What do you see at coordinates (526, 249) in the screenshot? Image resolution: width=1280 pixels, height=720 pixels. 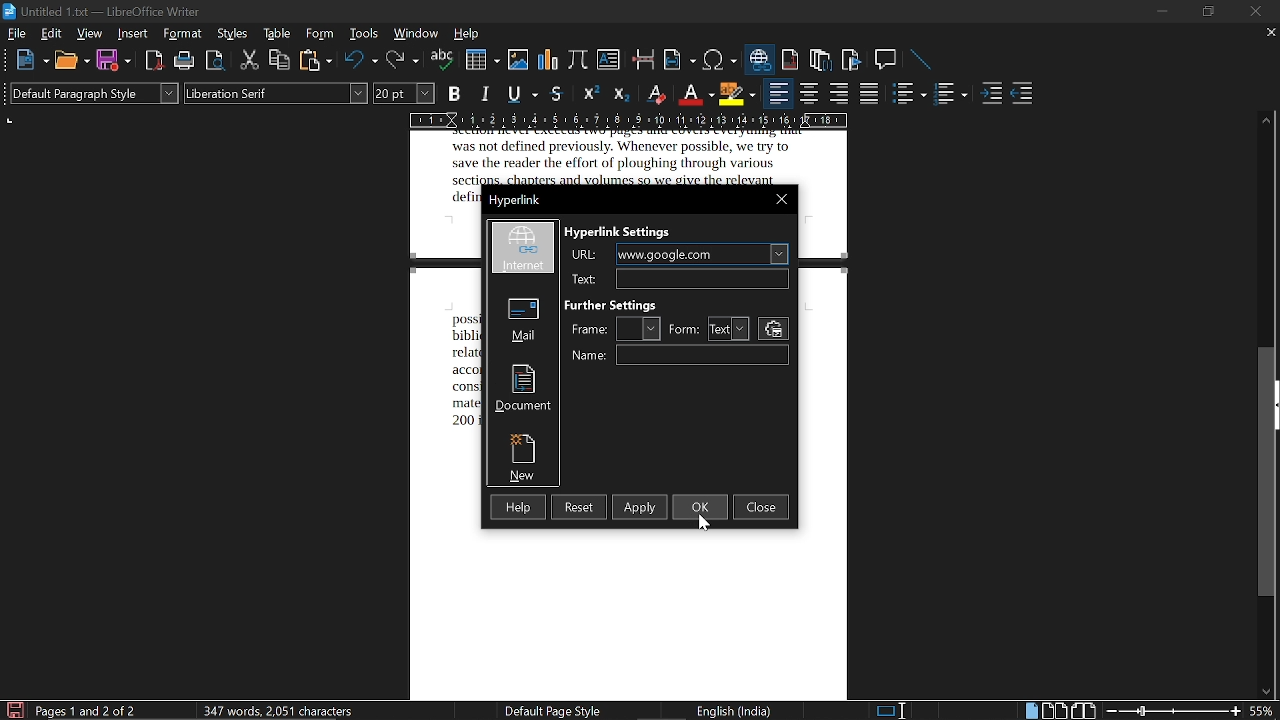 I see `internet` at bounding box center [526, 249].